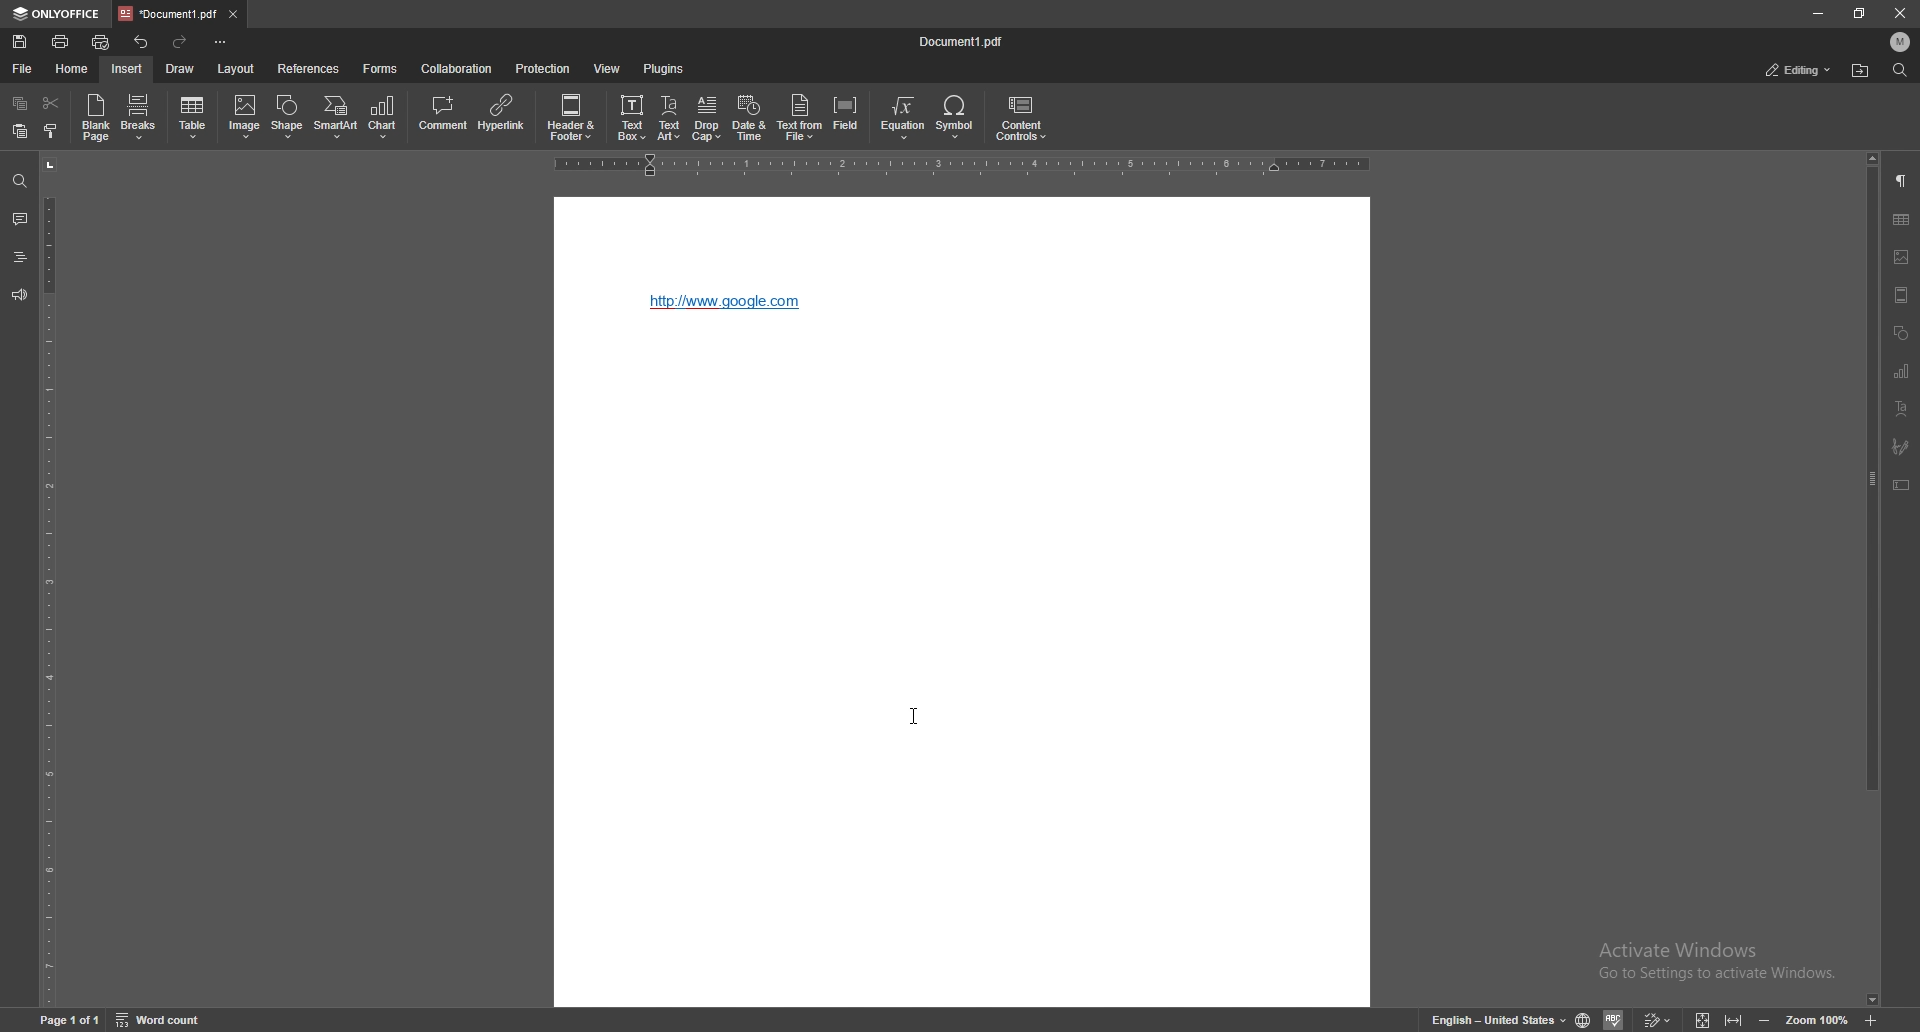 The height and width of the screenshot is (1032, 1920). I want to click on draw, so click(181, 69).